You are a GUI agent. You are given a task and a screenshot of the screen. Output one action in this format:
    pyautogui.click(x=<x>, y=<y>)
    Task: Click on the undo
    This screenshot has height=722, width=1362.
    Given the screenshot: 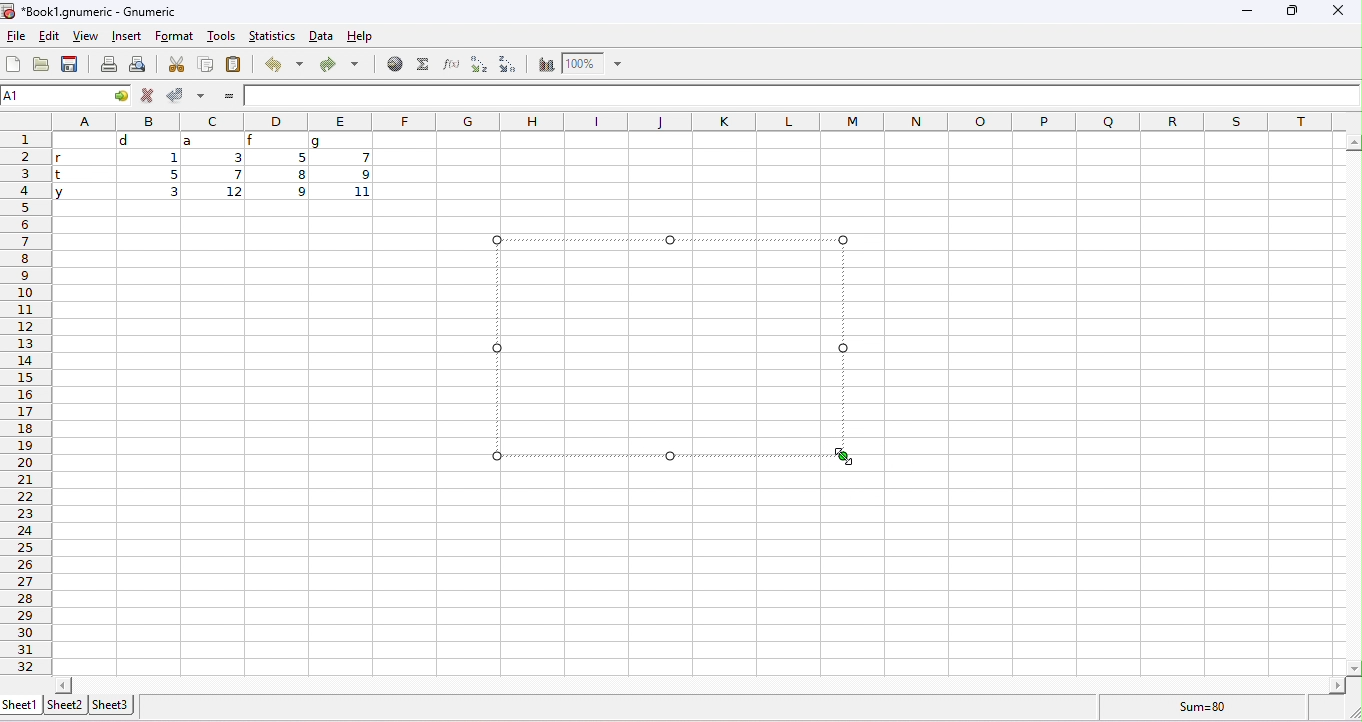 What is the action you would take?
    pyautogui.click(x=282, y=63)
    